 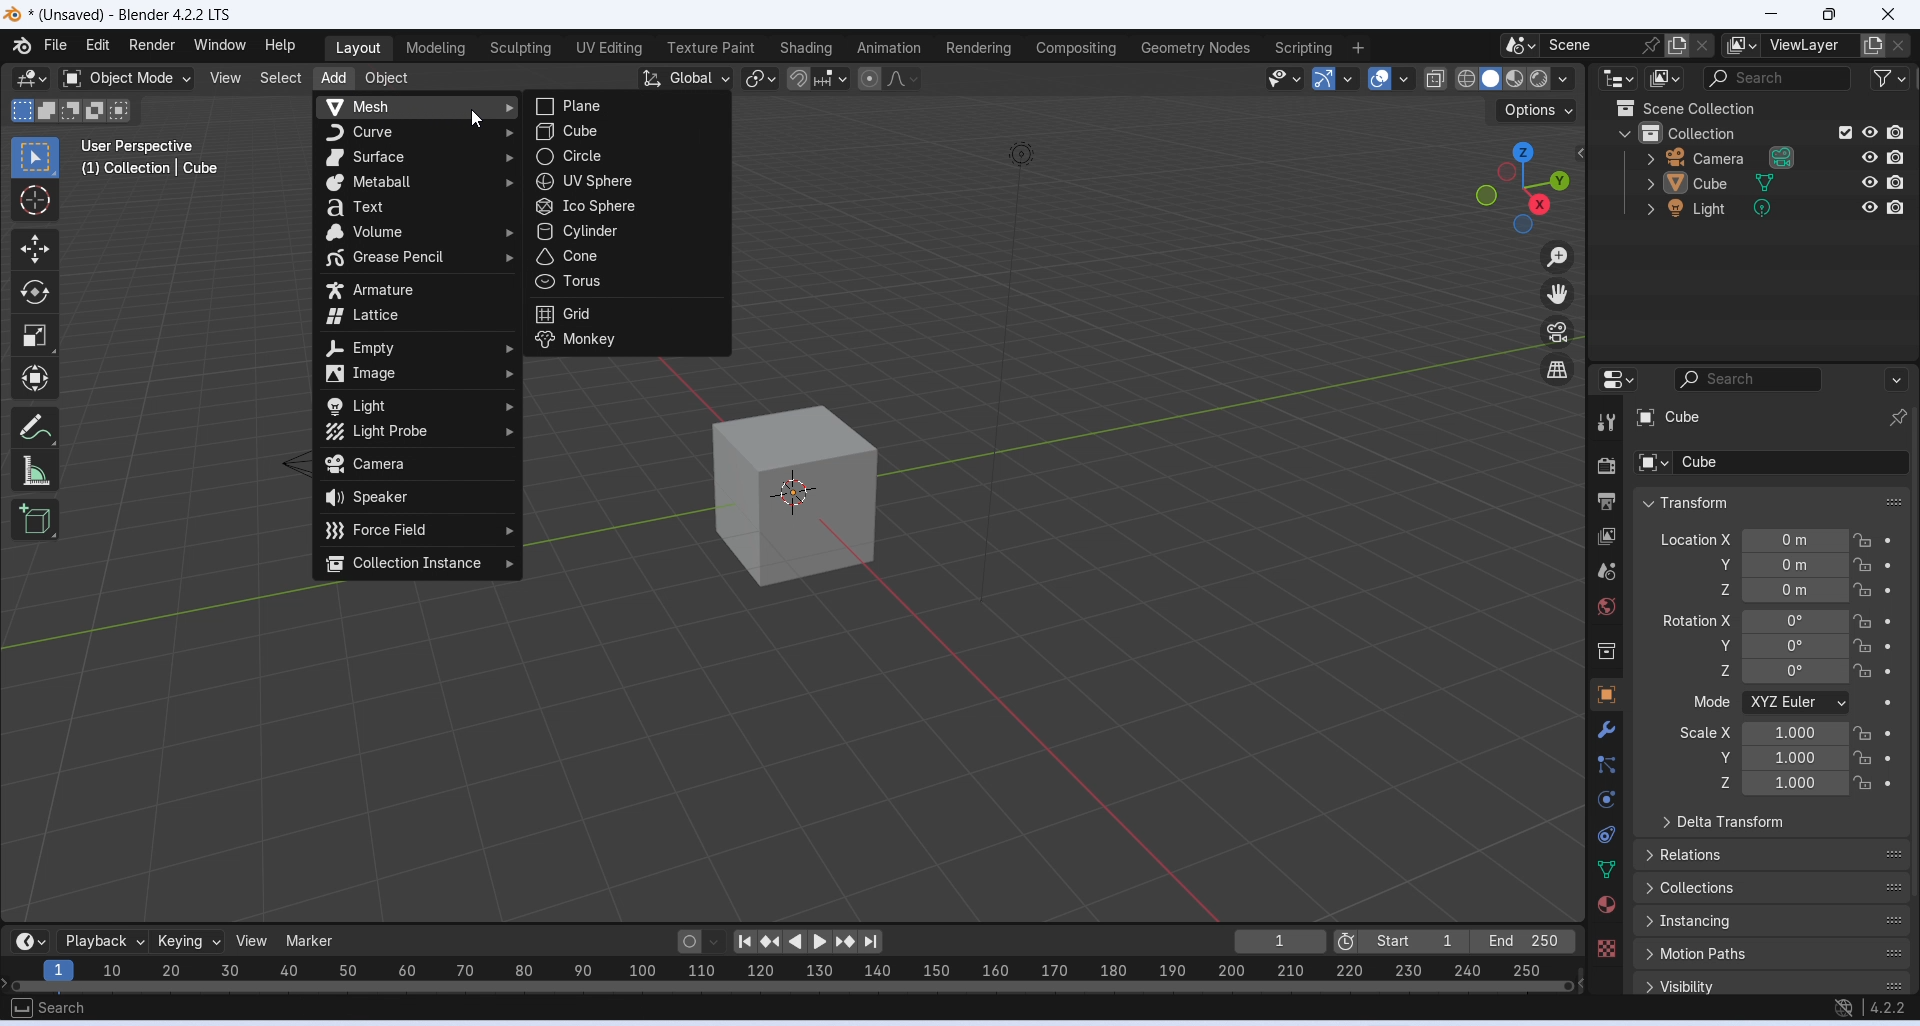 What do you see at coordinates (608, 47) in the screenshot?
I see `UV editing` at bounding box center [608, 47].